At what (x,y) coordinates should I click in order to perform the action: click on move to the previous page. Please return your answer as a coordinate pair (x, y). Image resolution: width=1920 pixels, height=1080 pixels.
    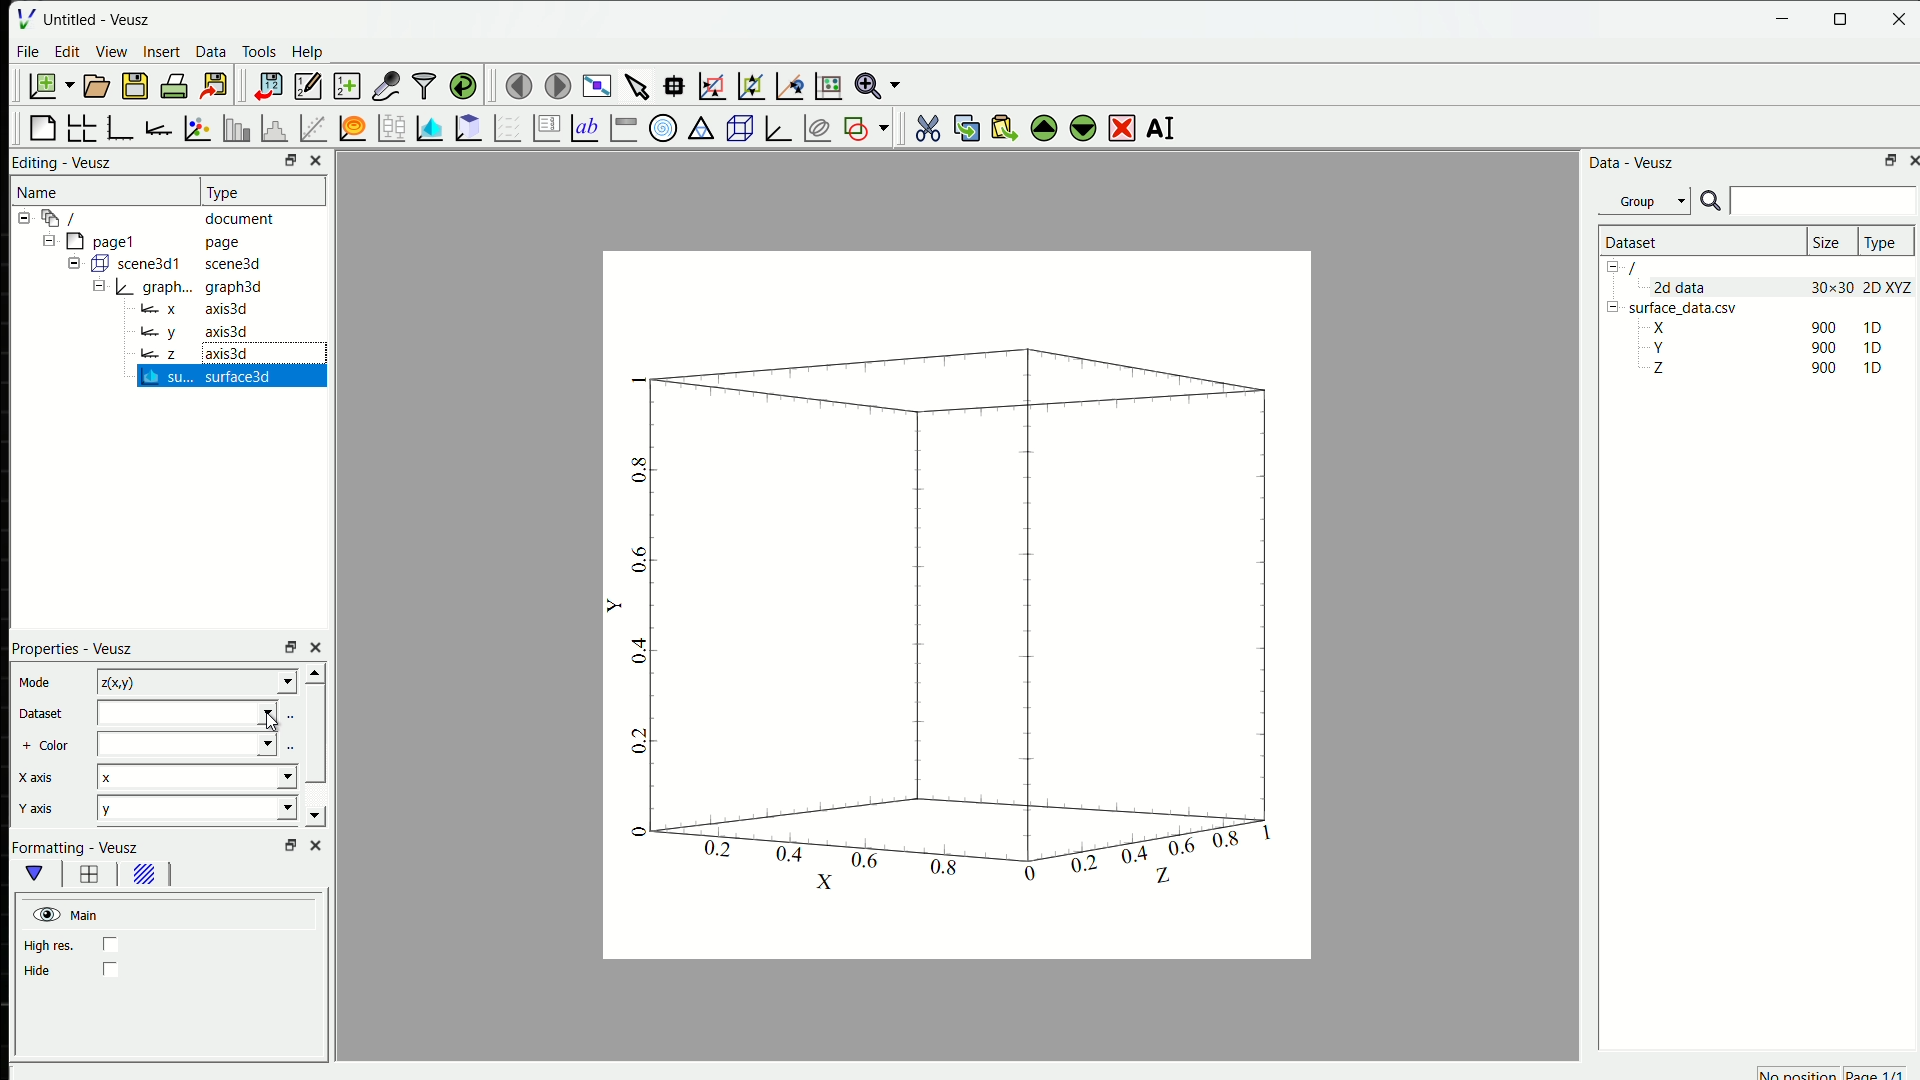
    Looking at the image, I should click on (520, 84).